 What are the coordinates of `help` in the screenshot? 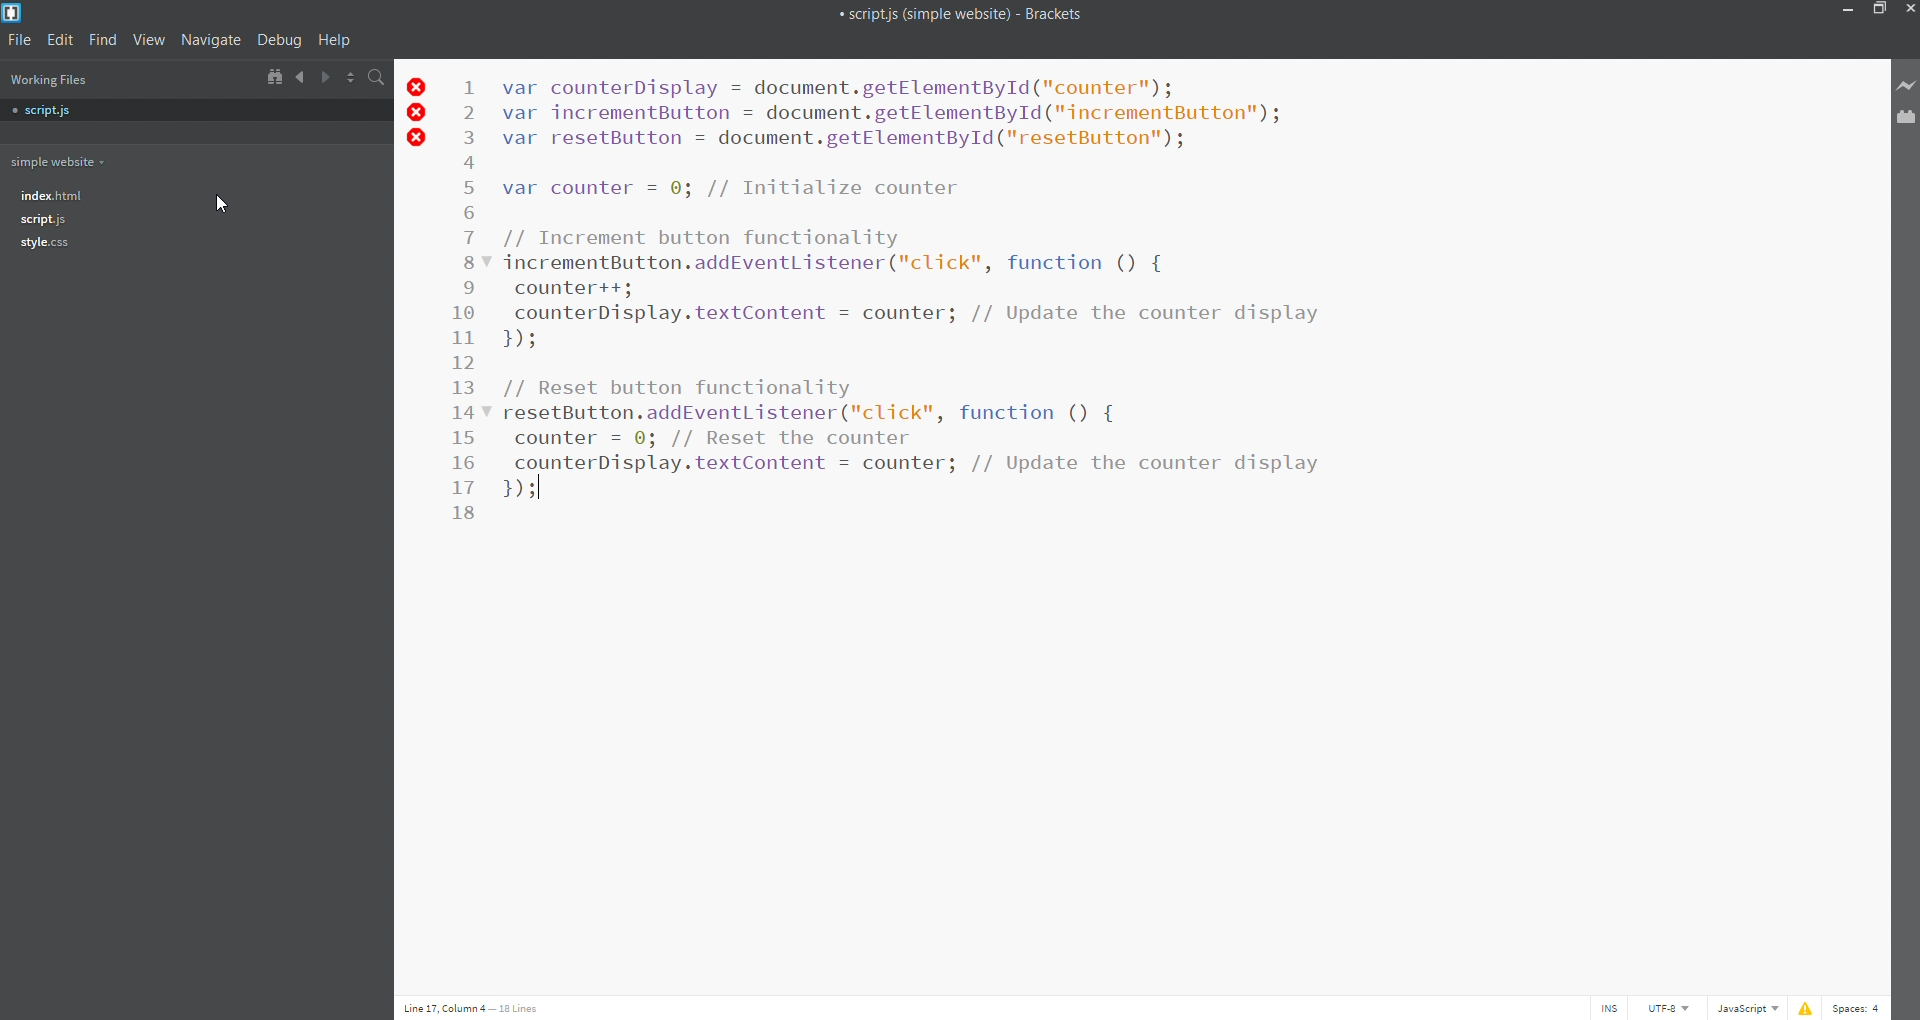 It's located at (339, 38).